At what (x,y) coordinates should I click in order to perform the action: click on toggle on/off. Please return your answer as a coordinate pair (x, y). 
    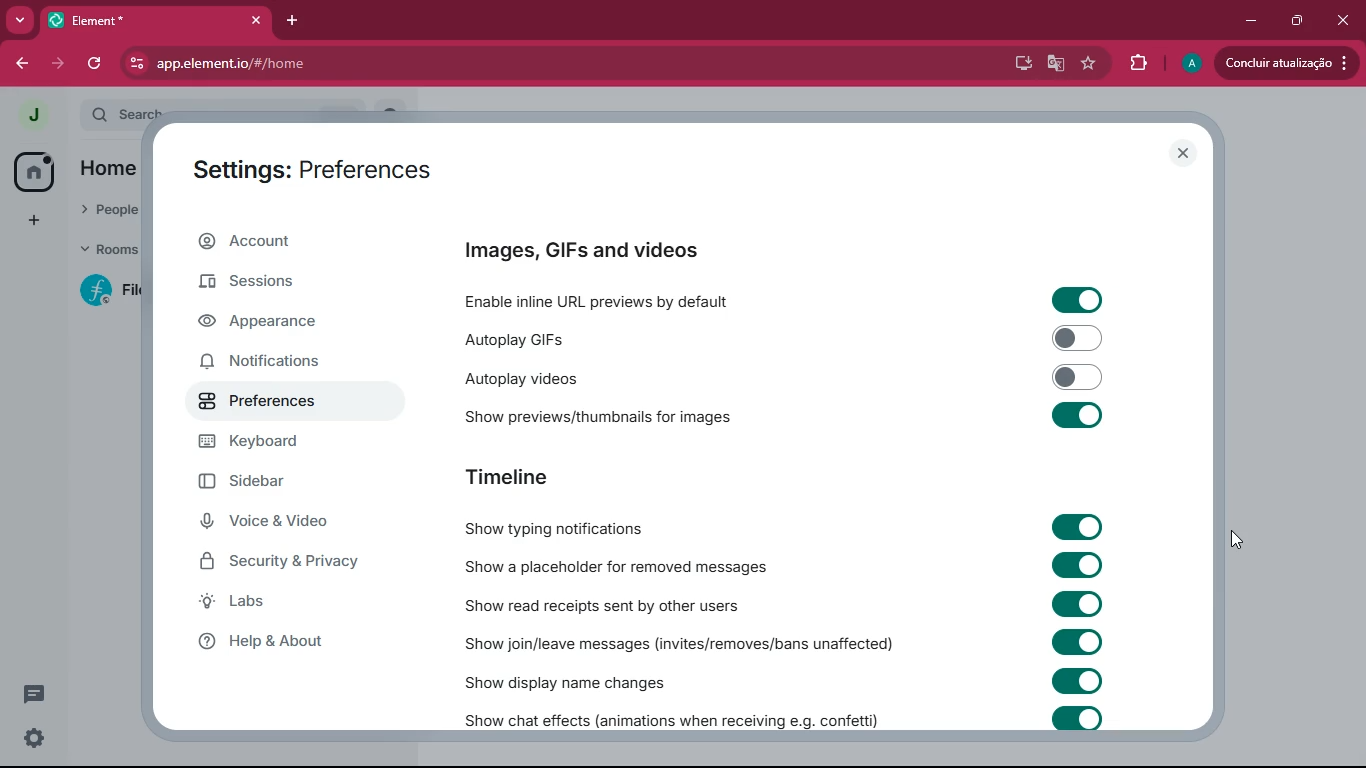
    Looking at the image, I should click on (1078, 642).